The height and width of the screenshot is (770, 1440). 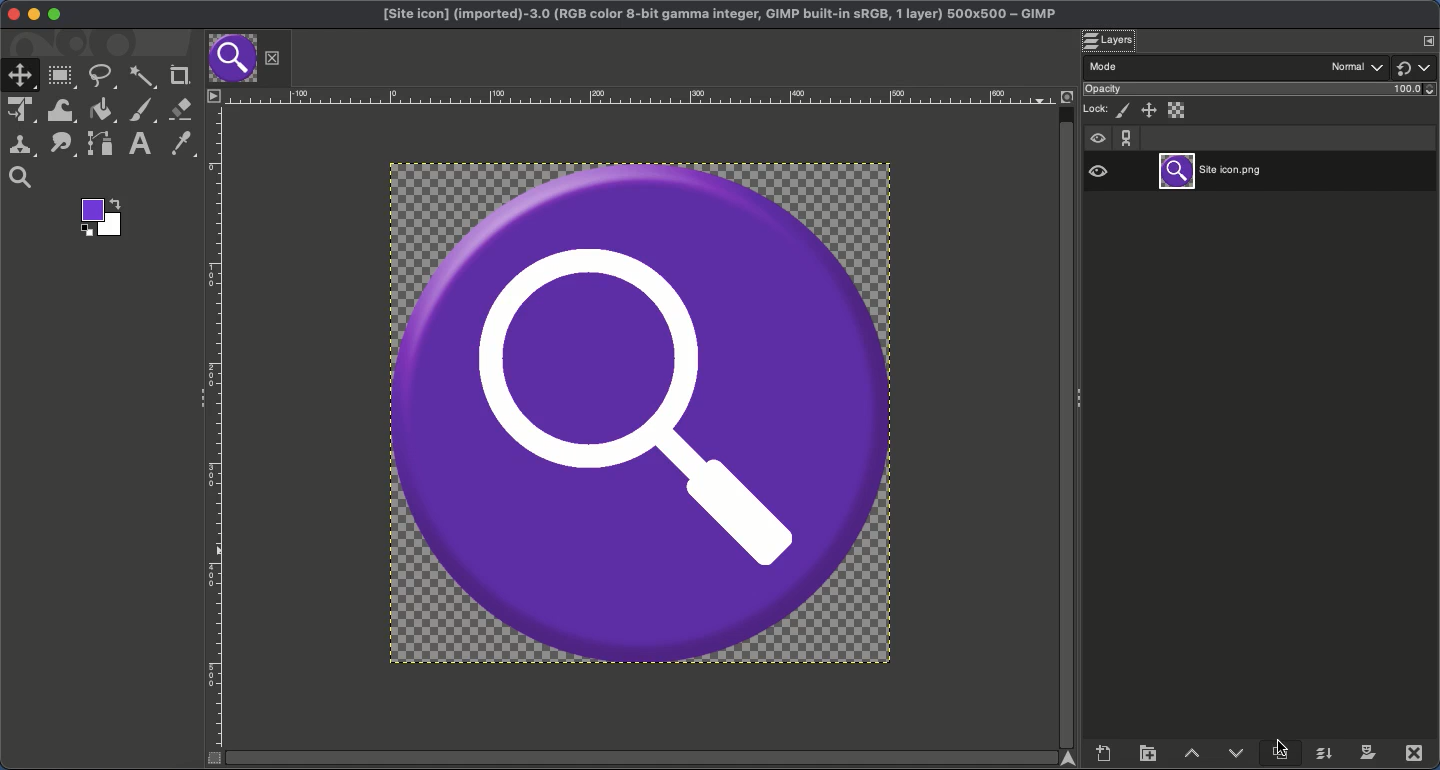 I want to click on Create new layer group, so click(x=1149, y=751).